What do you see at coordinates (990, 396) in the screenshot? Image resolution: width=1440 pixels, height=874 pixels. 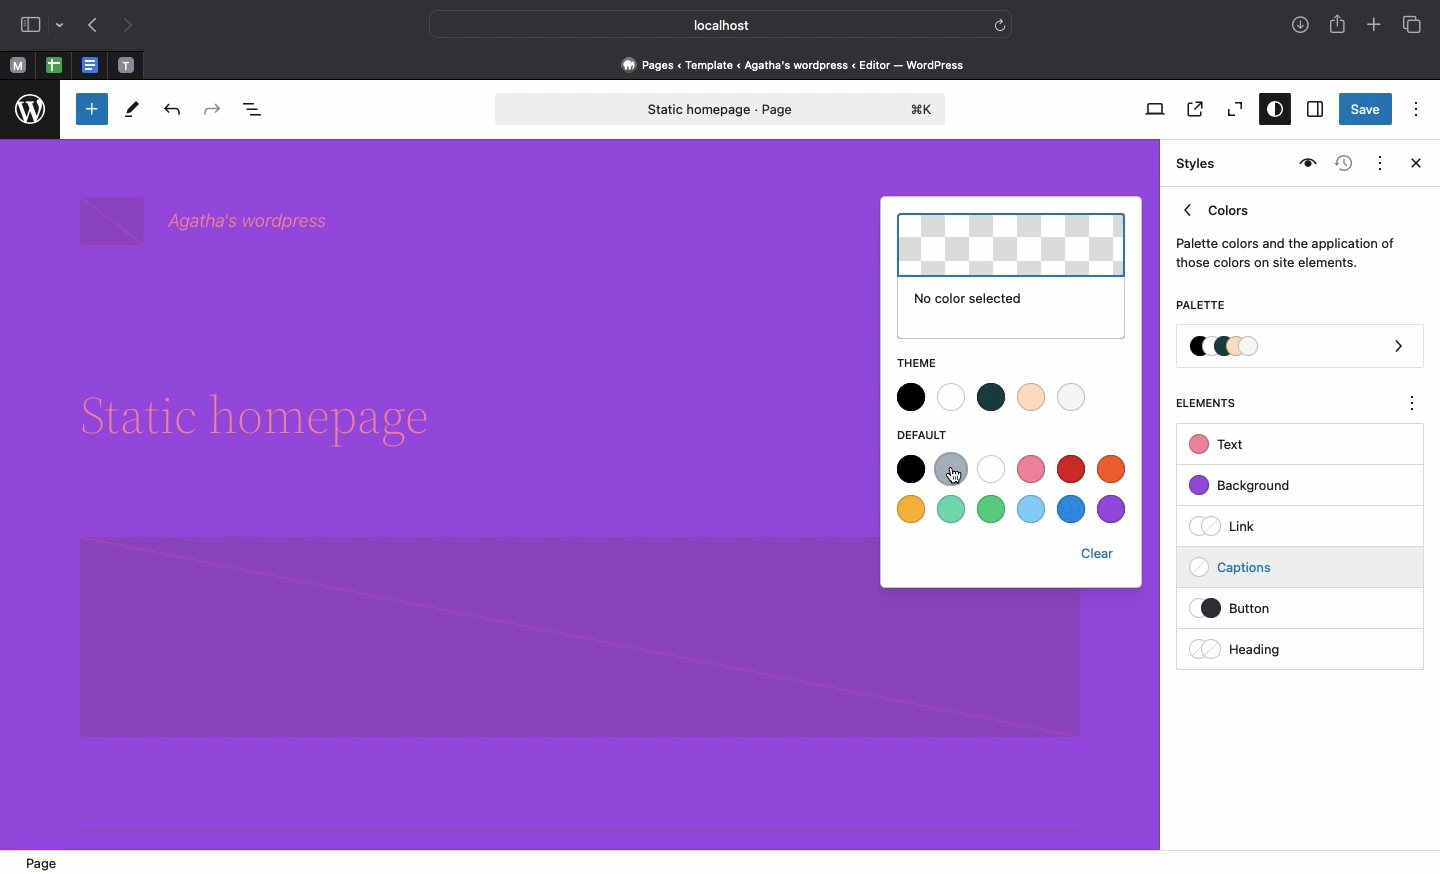 I see `Theme color` at bounding box center [990, 396].